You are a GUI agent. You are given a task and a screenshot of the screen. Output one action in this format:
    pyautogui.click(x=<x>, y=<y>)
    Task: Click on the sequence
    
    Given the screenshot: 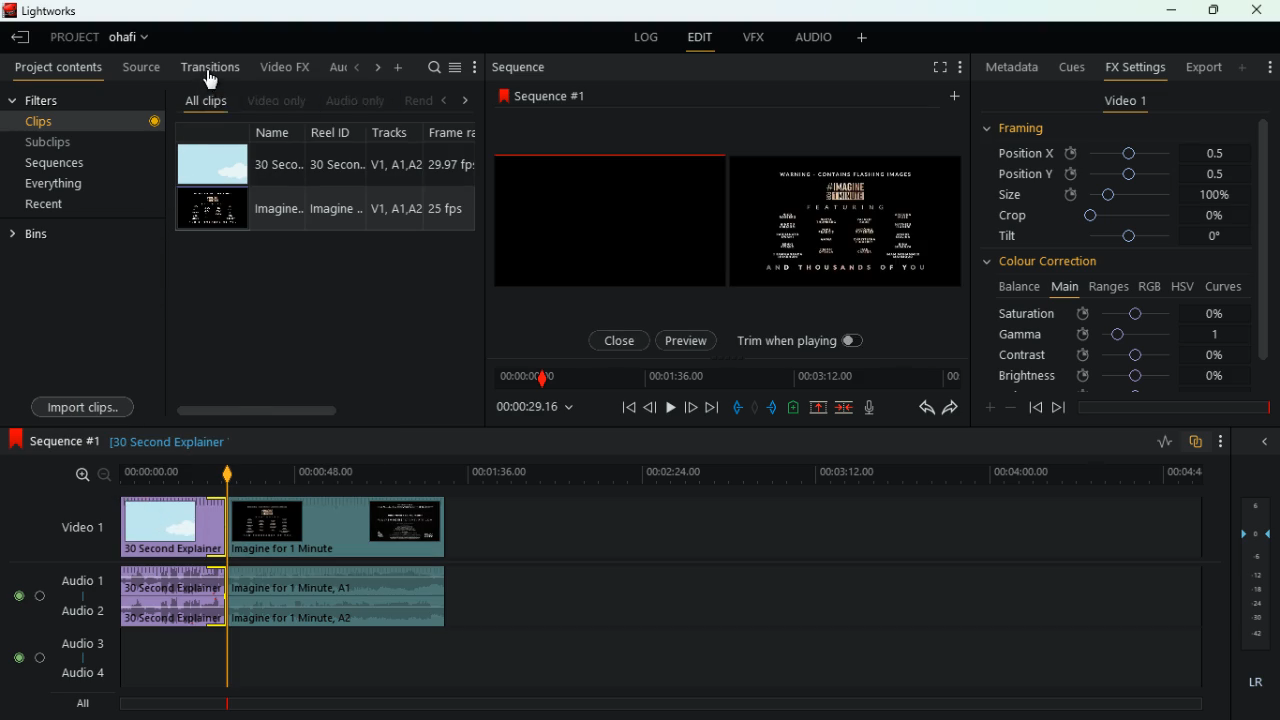 What is the action you would take?
    pyautogui.click(x=55, y=442)
    